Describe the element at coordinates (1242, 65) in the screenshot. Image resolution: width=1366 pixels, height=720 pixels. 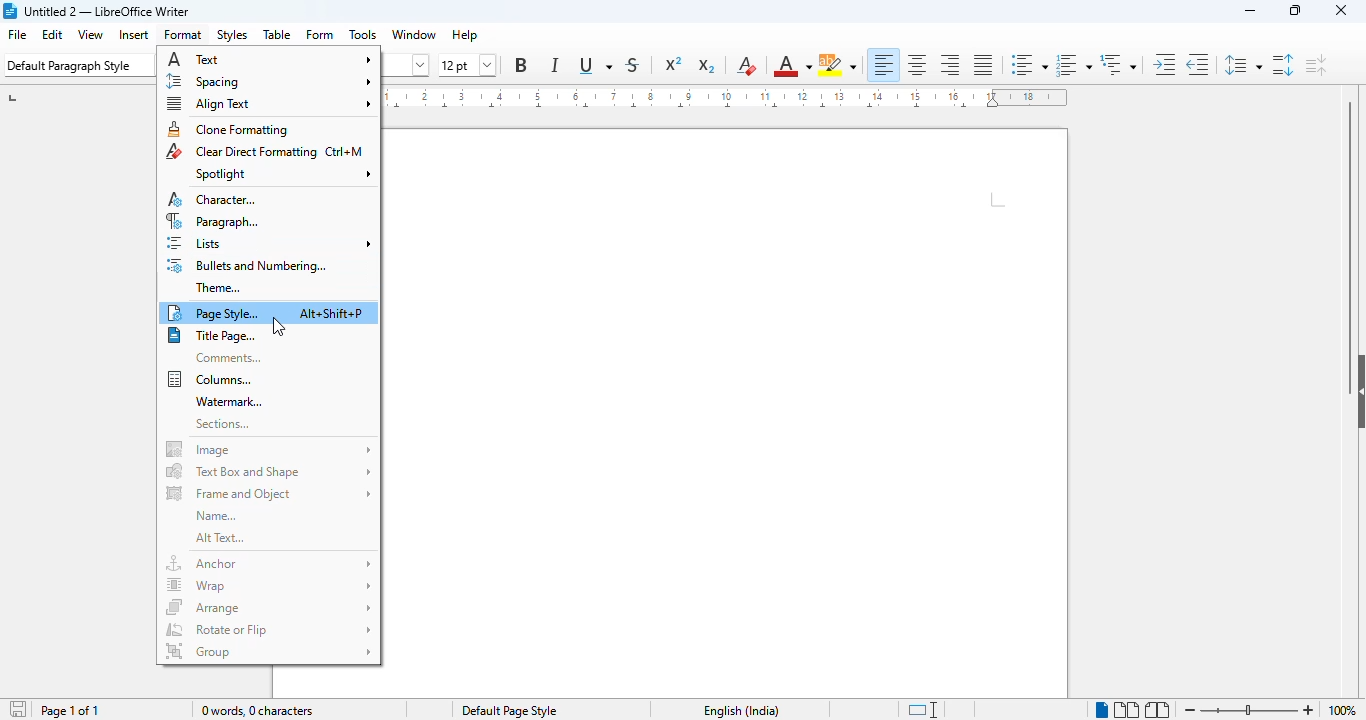
I see `set line spacing` at that location.